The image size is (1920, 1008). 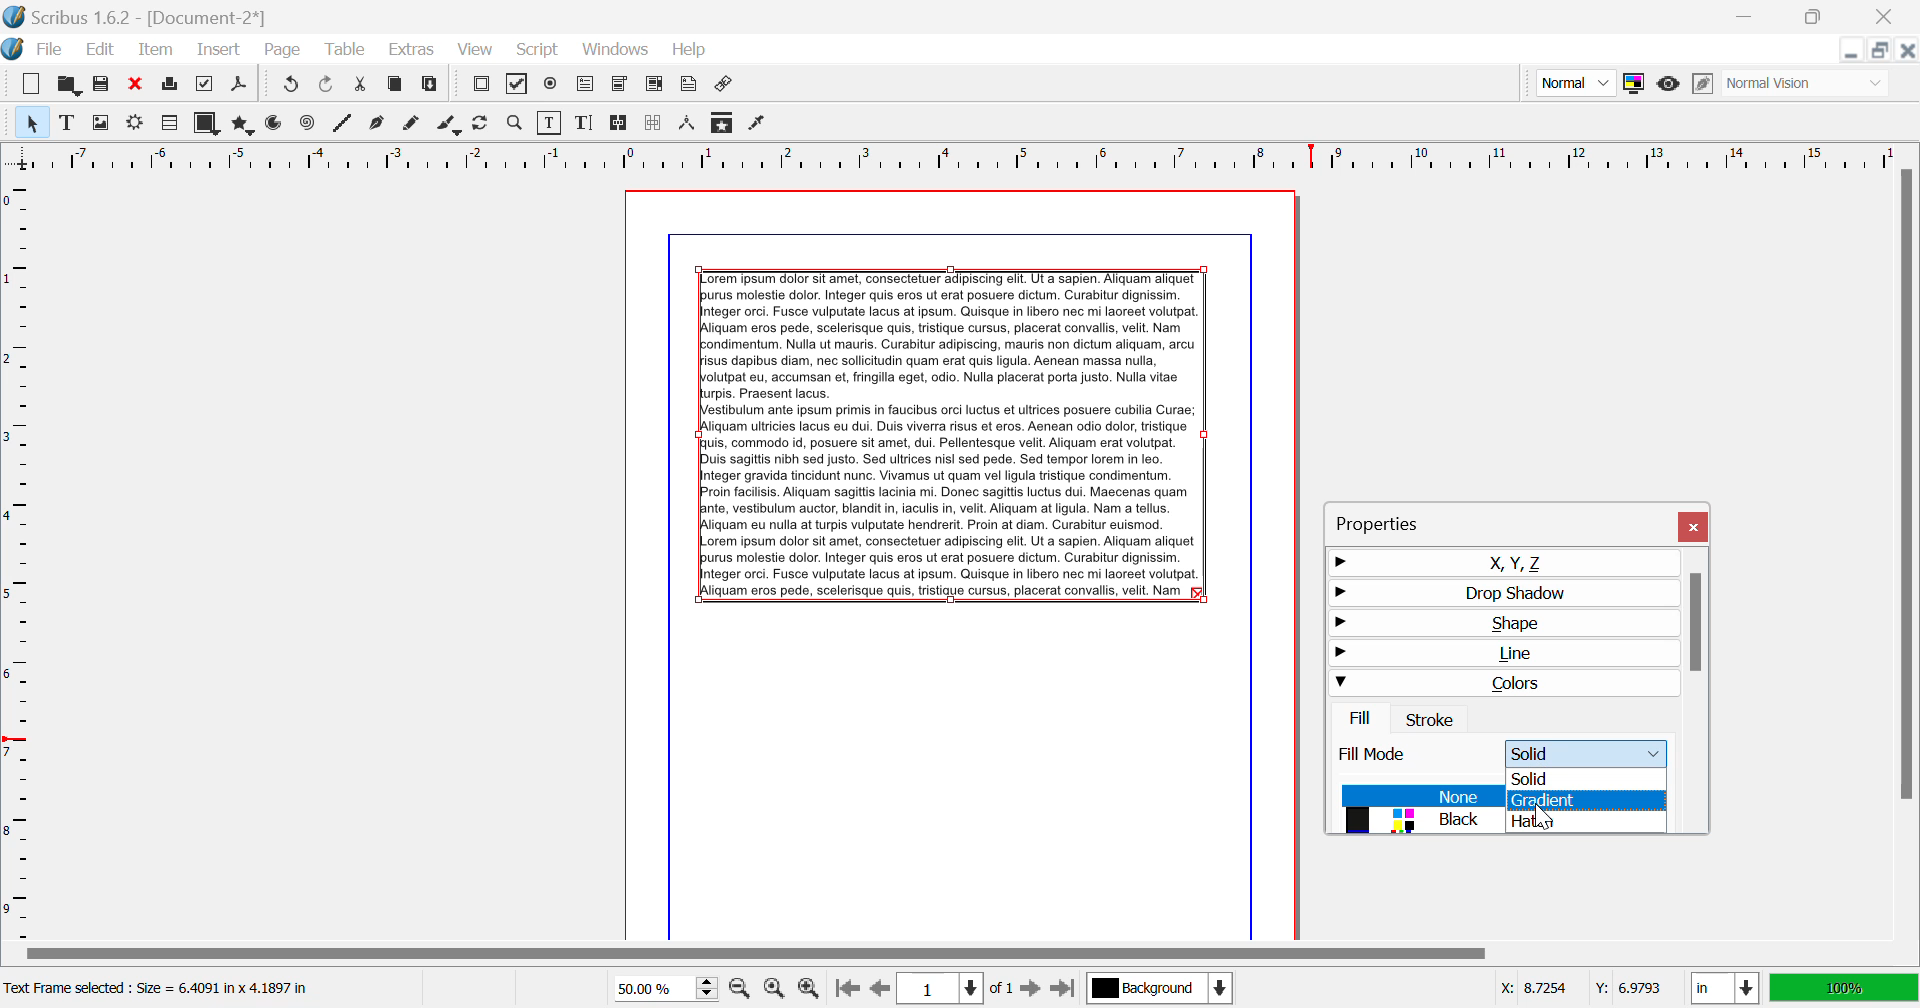 What do you see at coordinates (1726, 990) in the screenshot?
I see `Measurement Units` at bounding box center [1726, 990].